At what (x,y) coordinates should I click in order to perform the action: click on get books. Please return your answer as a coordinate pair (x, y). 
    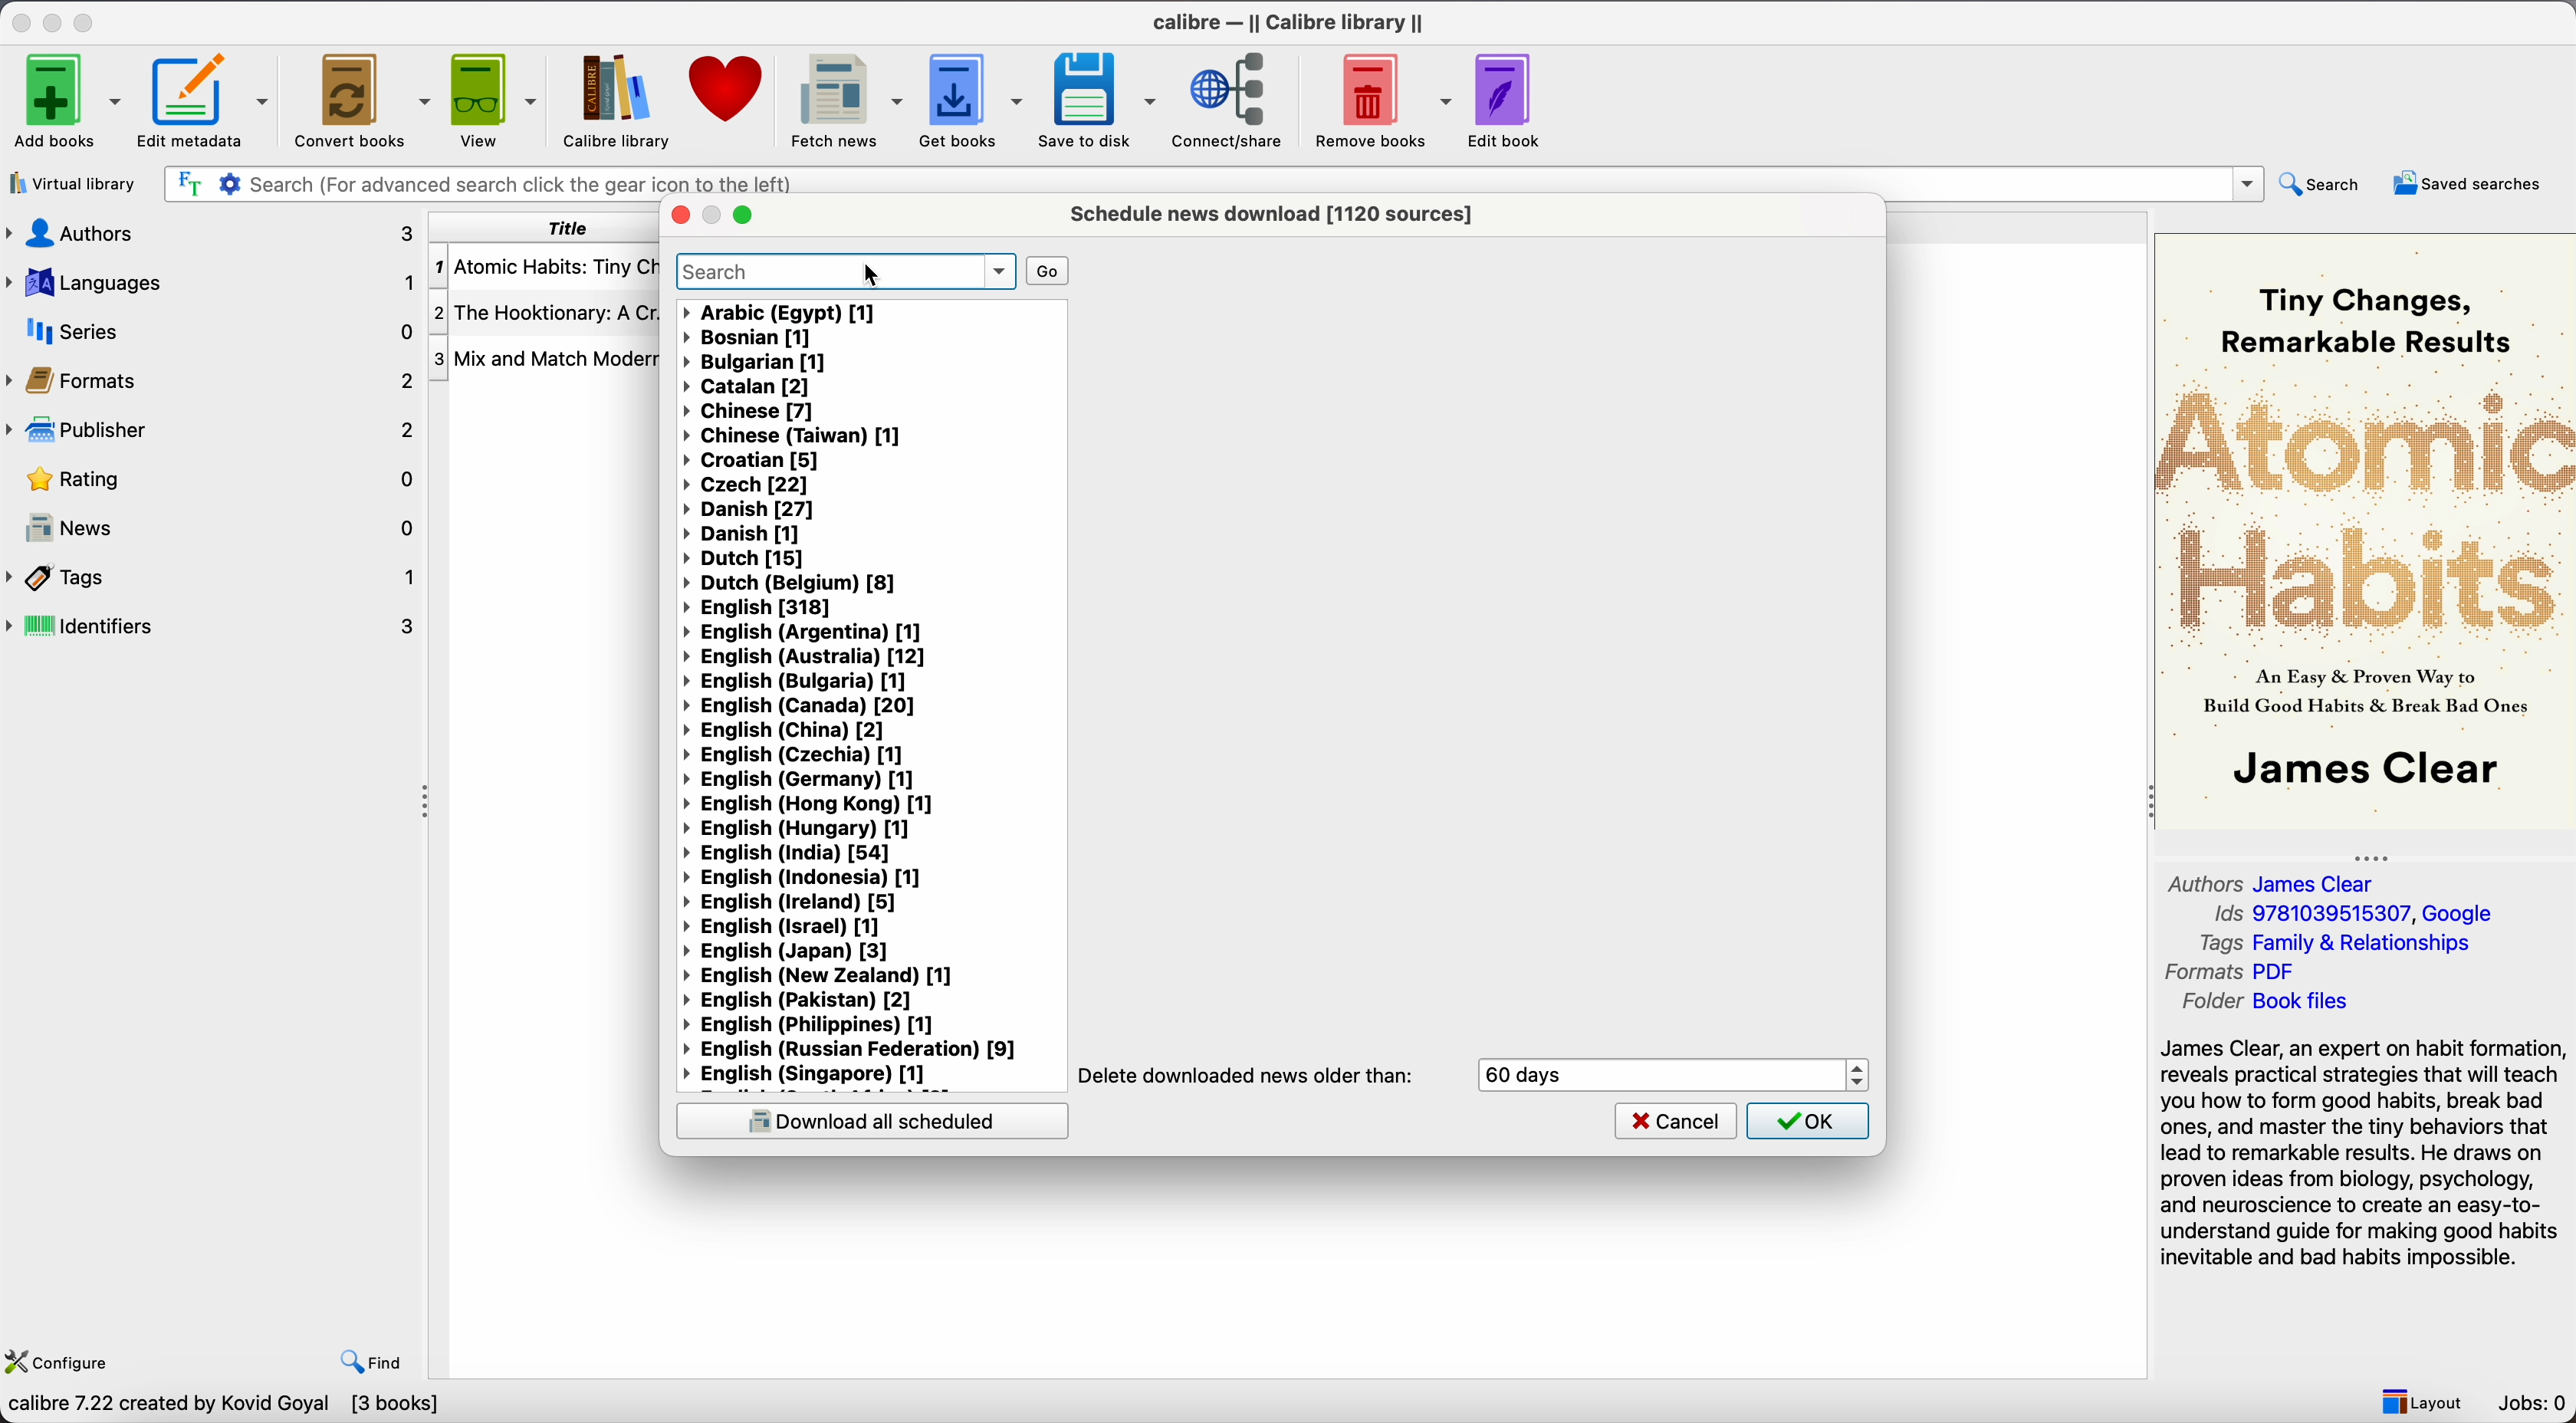
    Looking at the image, I should click on (971, 101).